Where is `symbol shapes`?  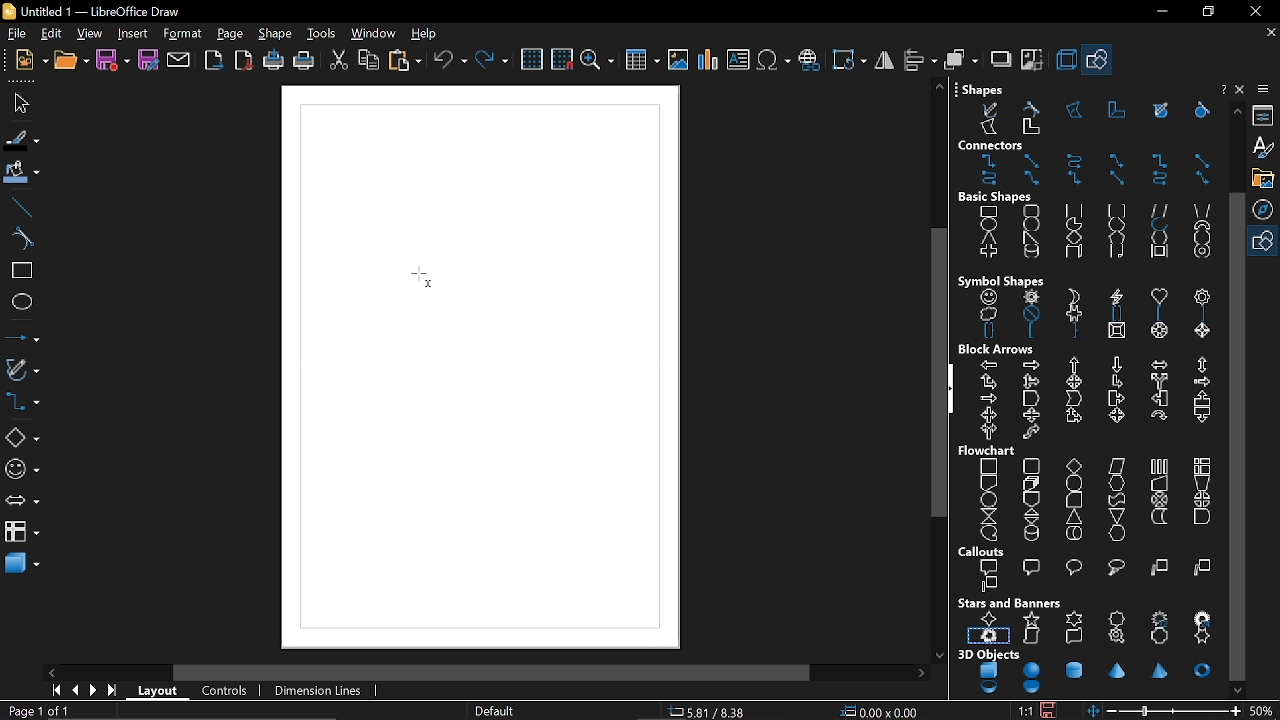
symbol shapes is located at coordinates (20, 472).